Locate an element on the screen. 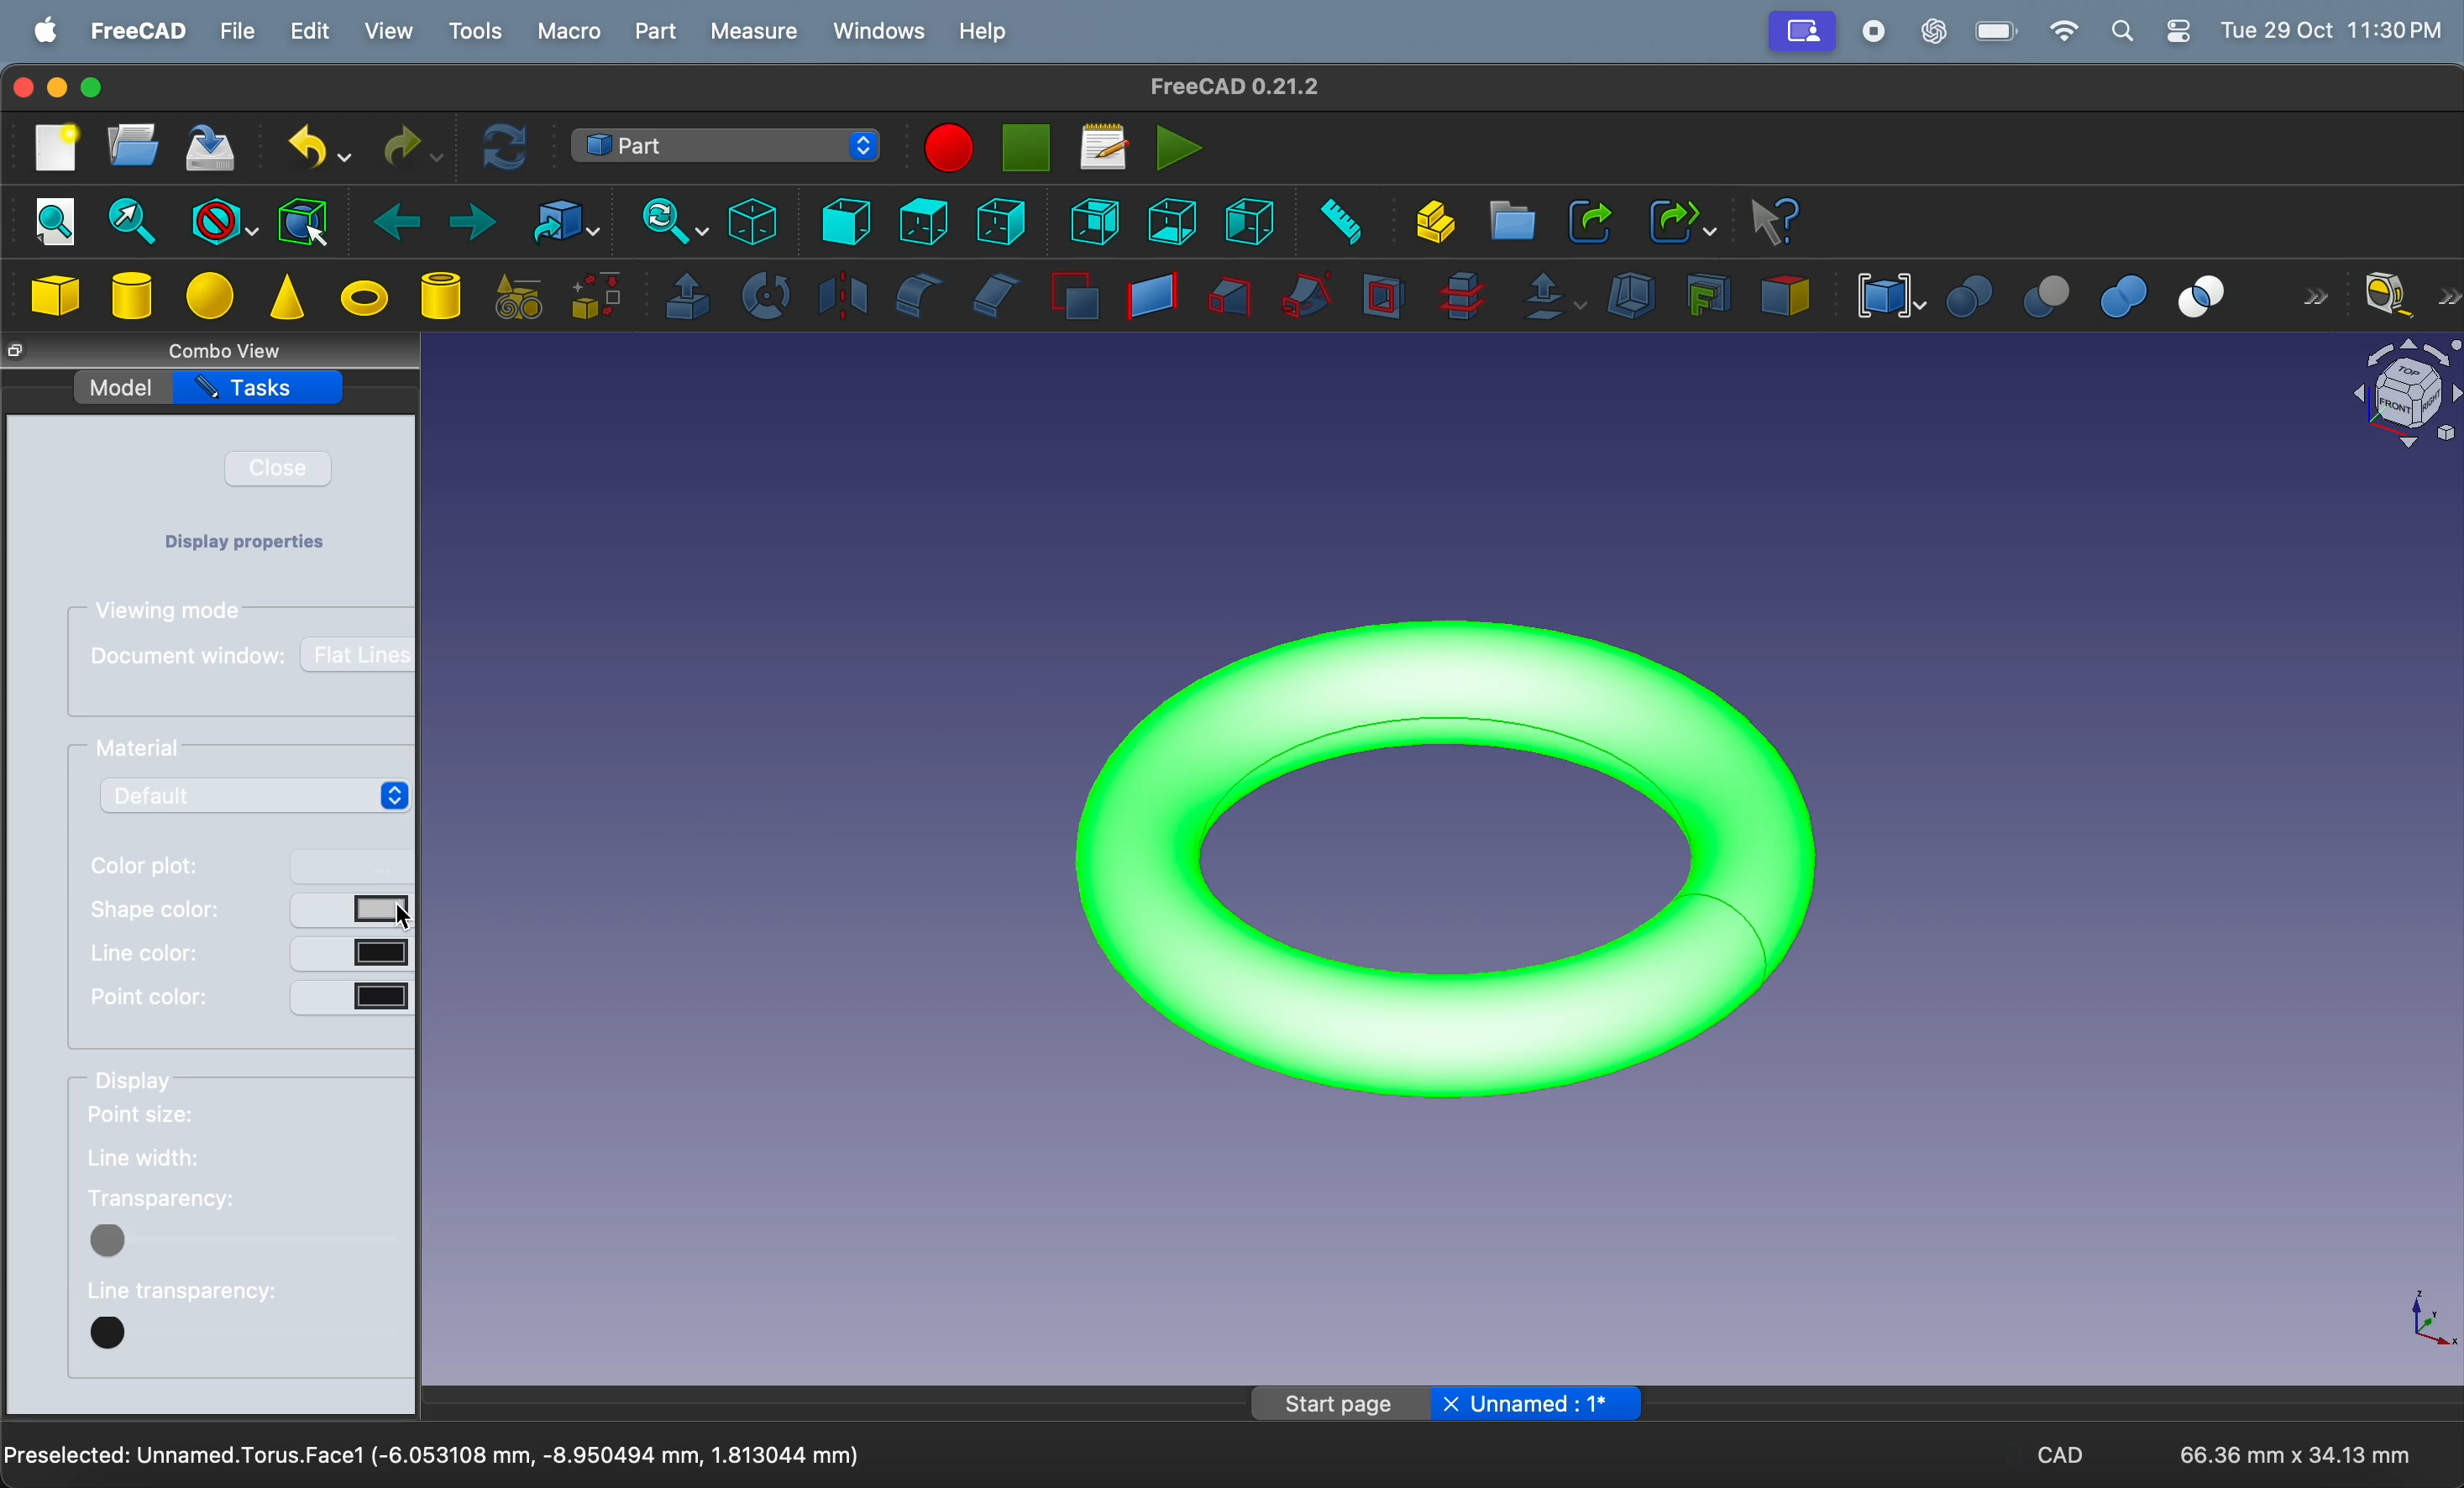 This screenshot has width=2464, height=1488. union is located at coordinates (2120, 293).